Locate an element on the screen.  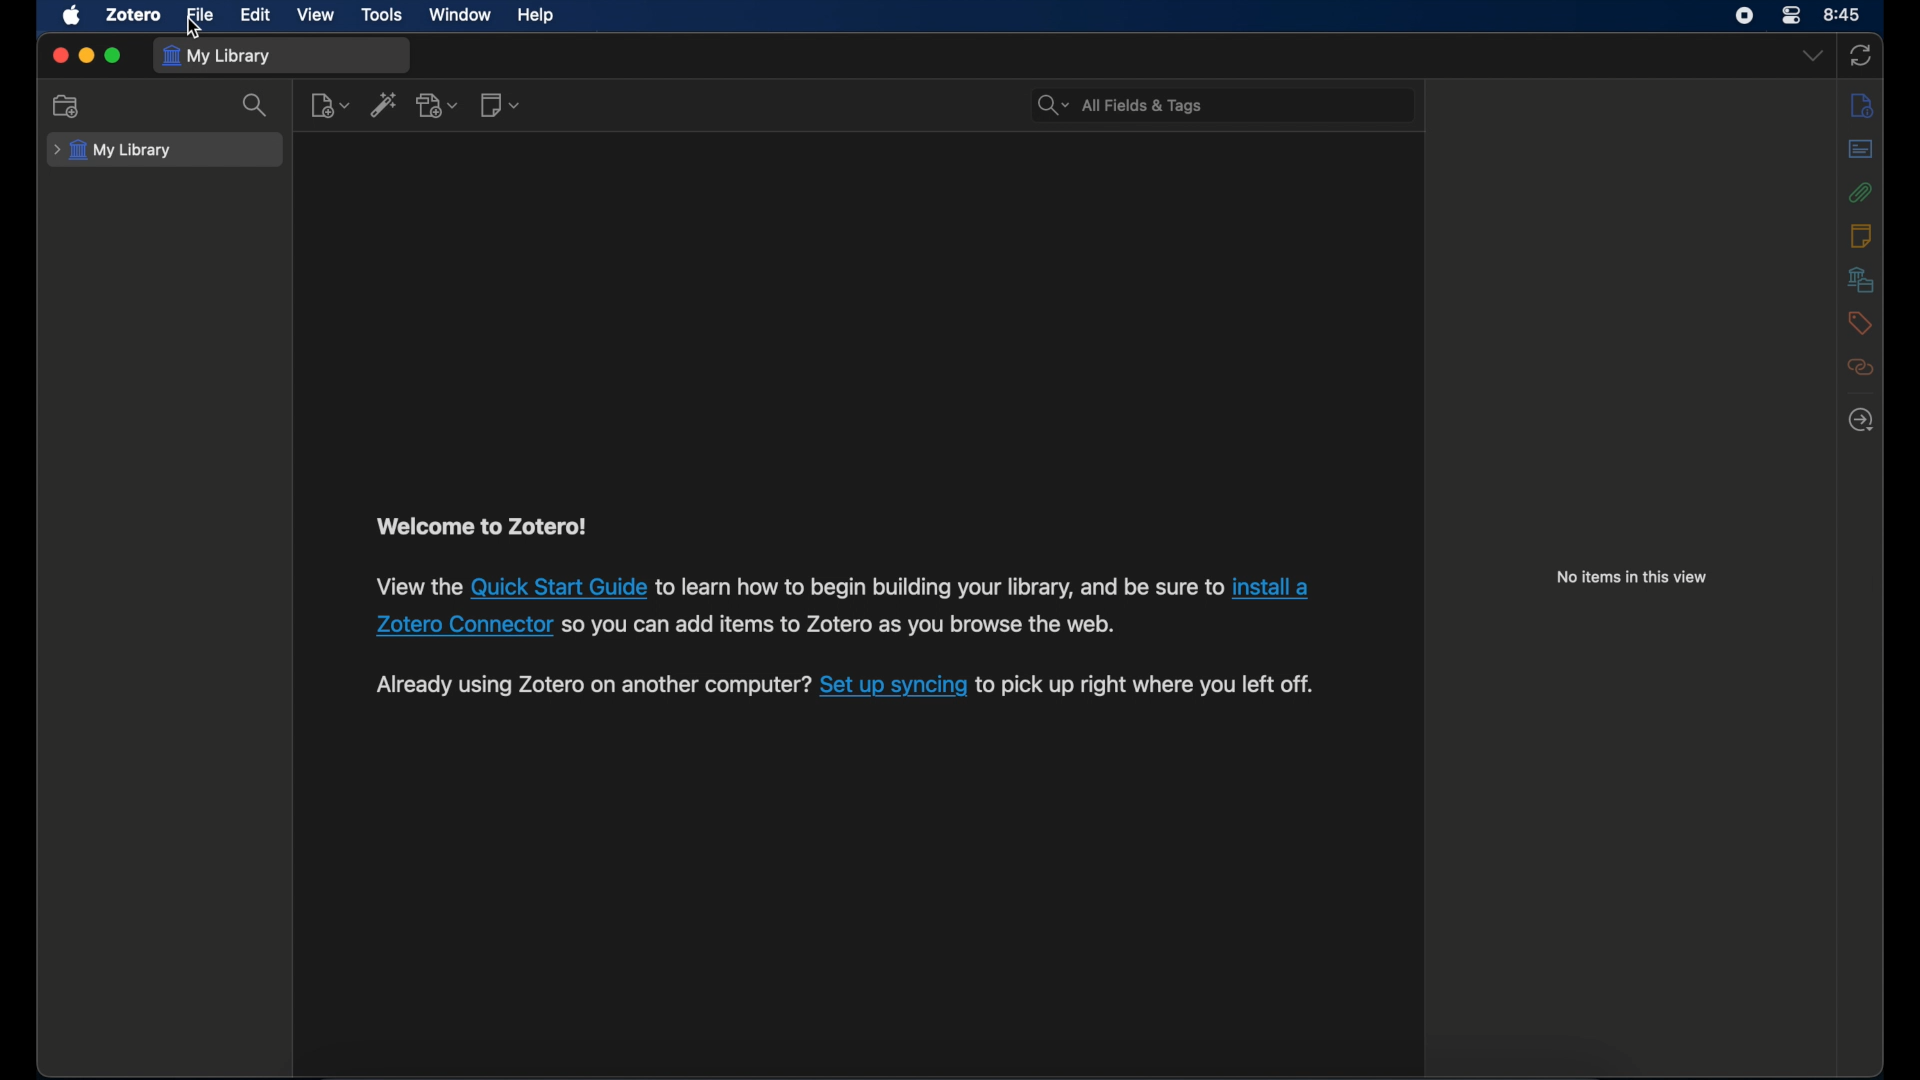
add attachment is located at coordinates (439, 106).